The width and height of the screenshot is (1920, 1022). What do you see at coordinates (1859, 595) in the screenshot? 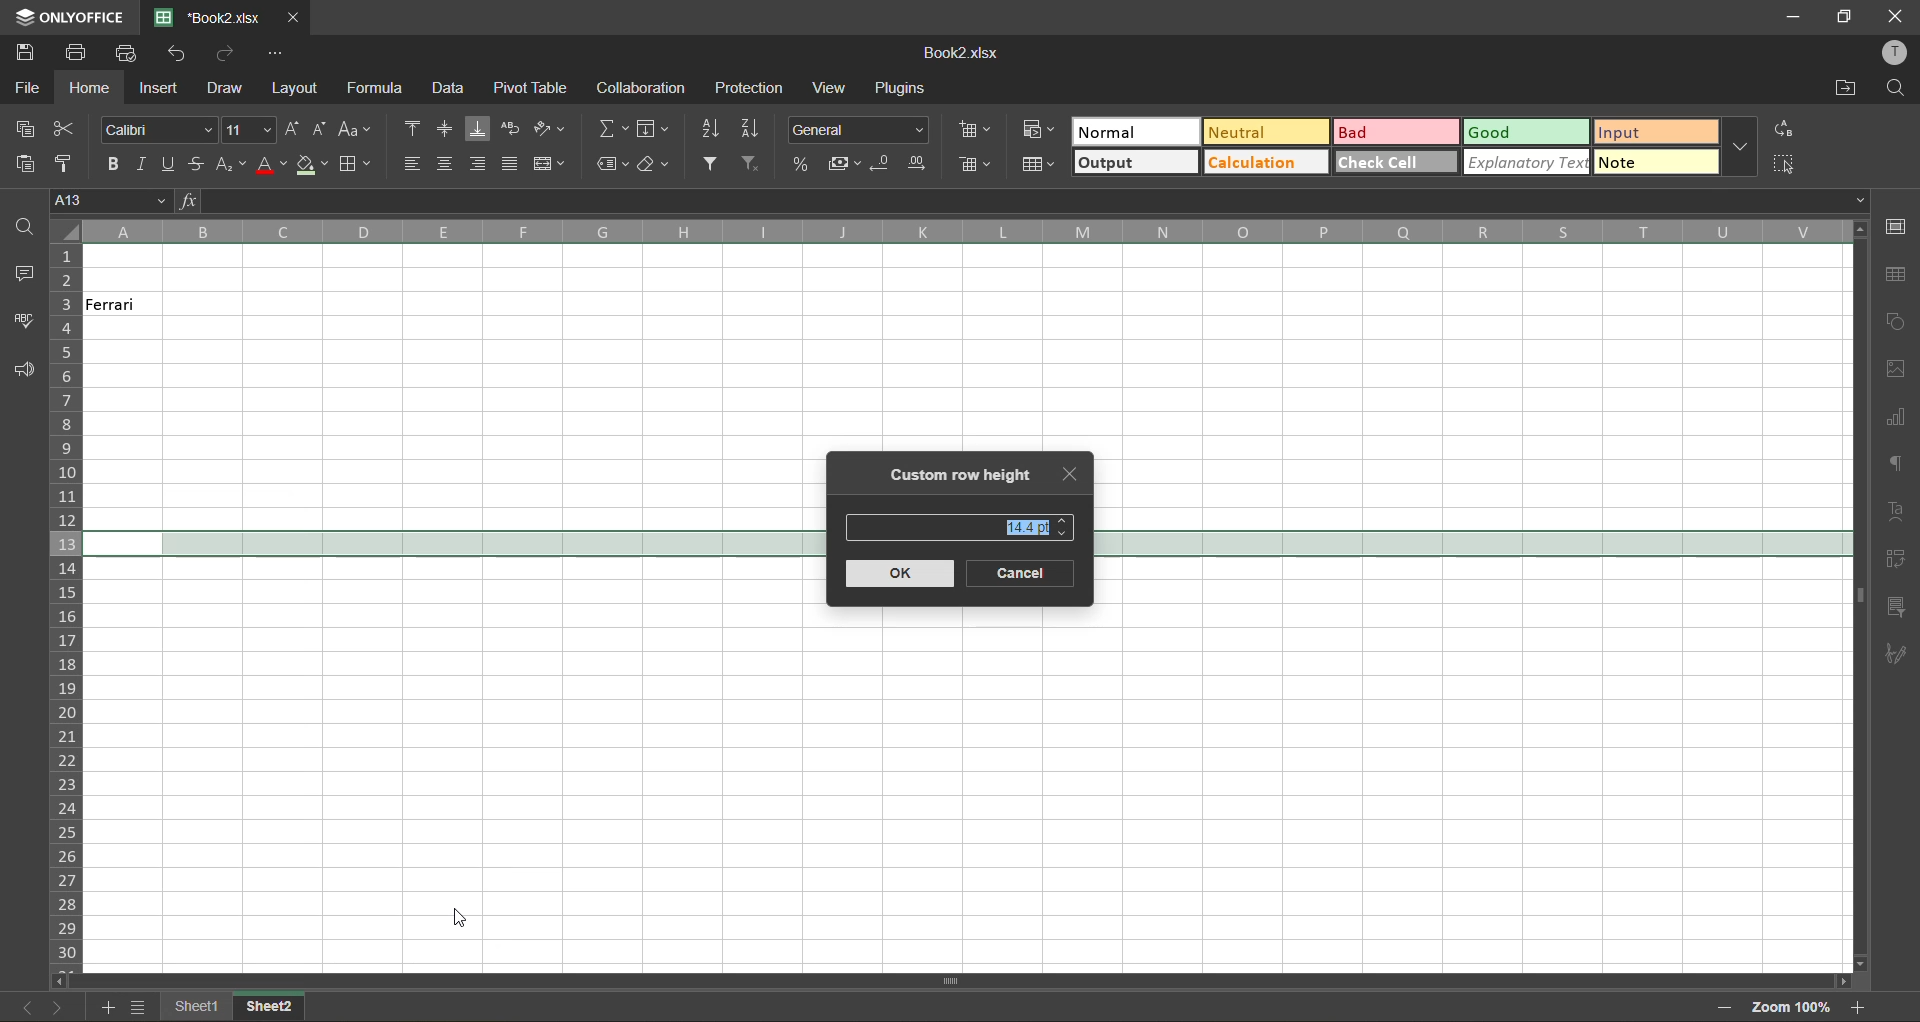
I see `scrollbar` at bounding box center [1859, 595].